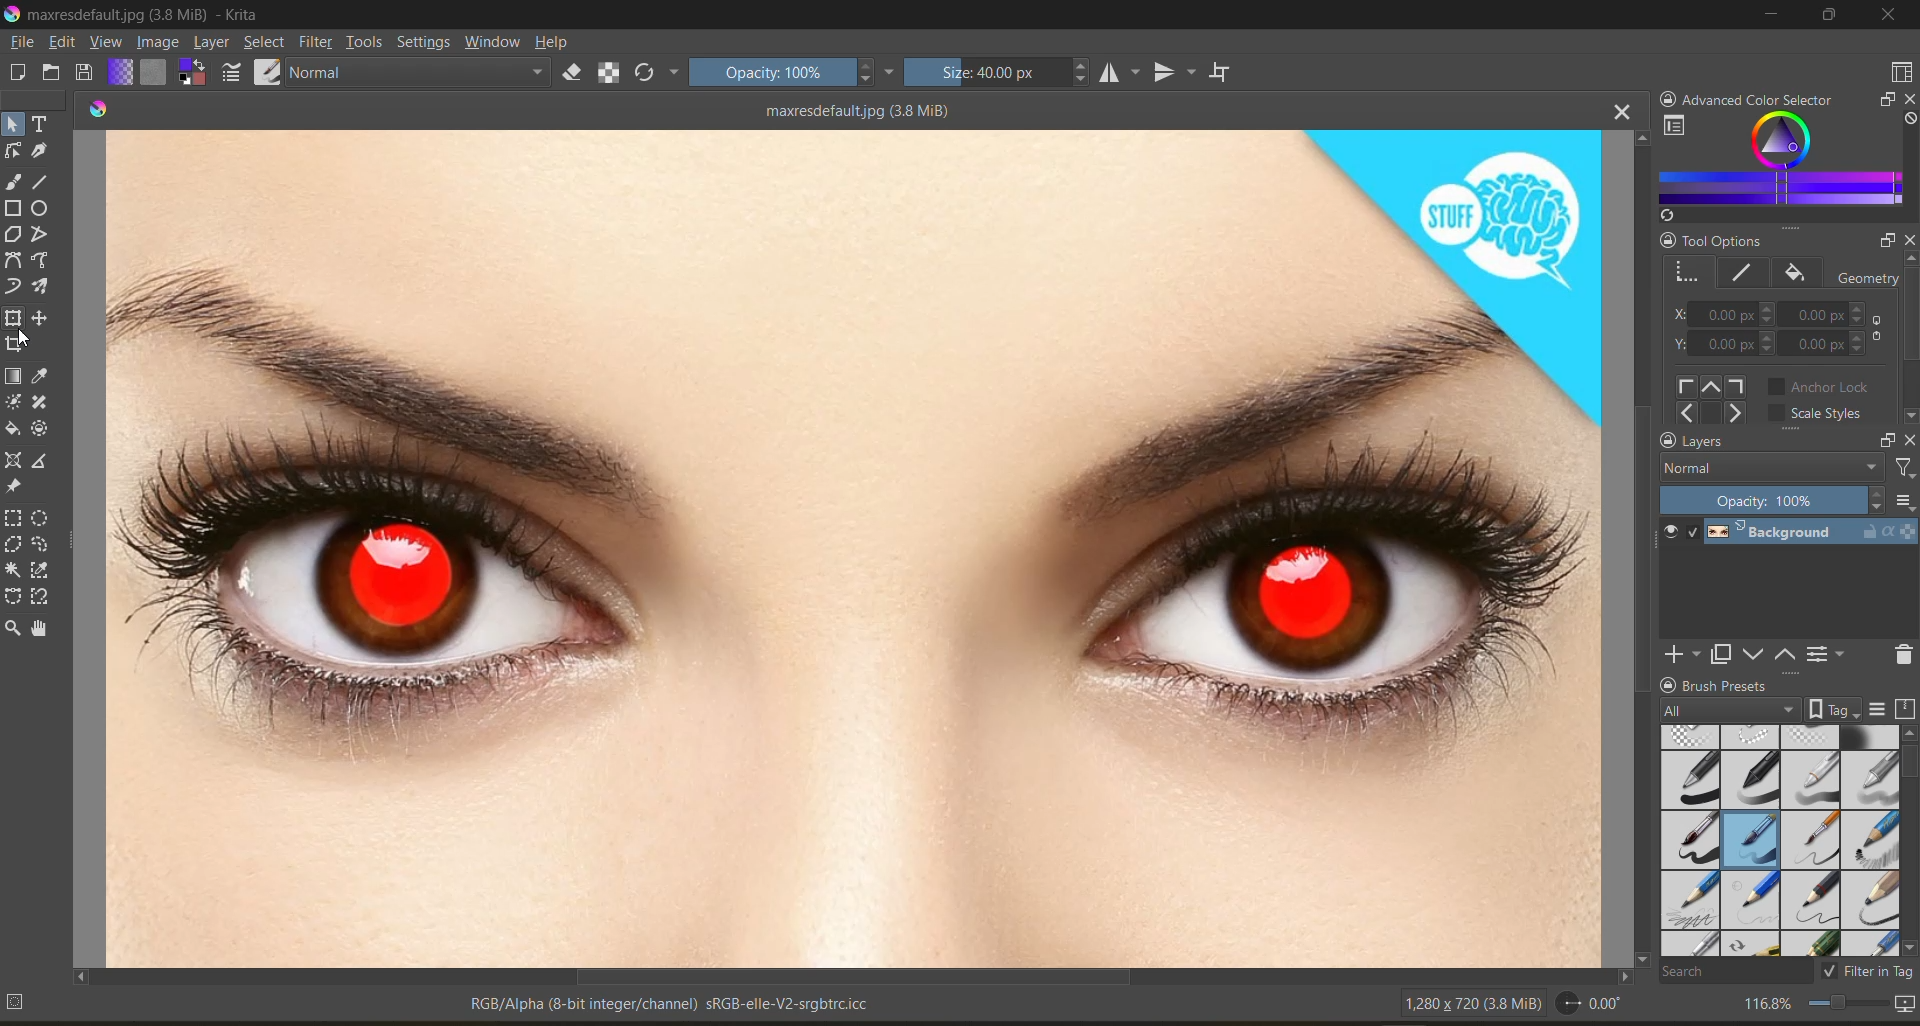 The width and height of the screenshot is (1920, 1026). I want to click on edit brush settings, so click(234, 72).